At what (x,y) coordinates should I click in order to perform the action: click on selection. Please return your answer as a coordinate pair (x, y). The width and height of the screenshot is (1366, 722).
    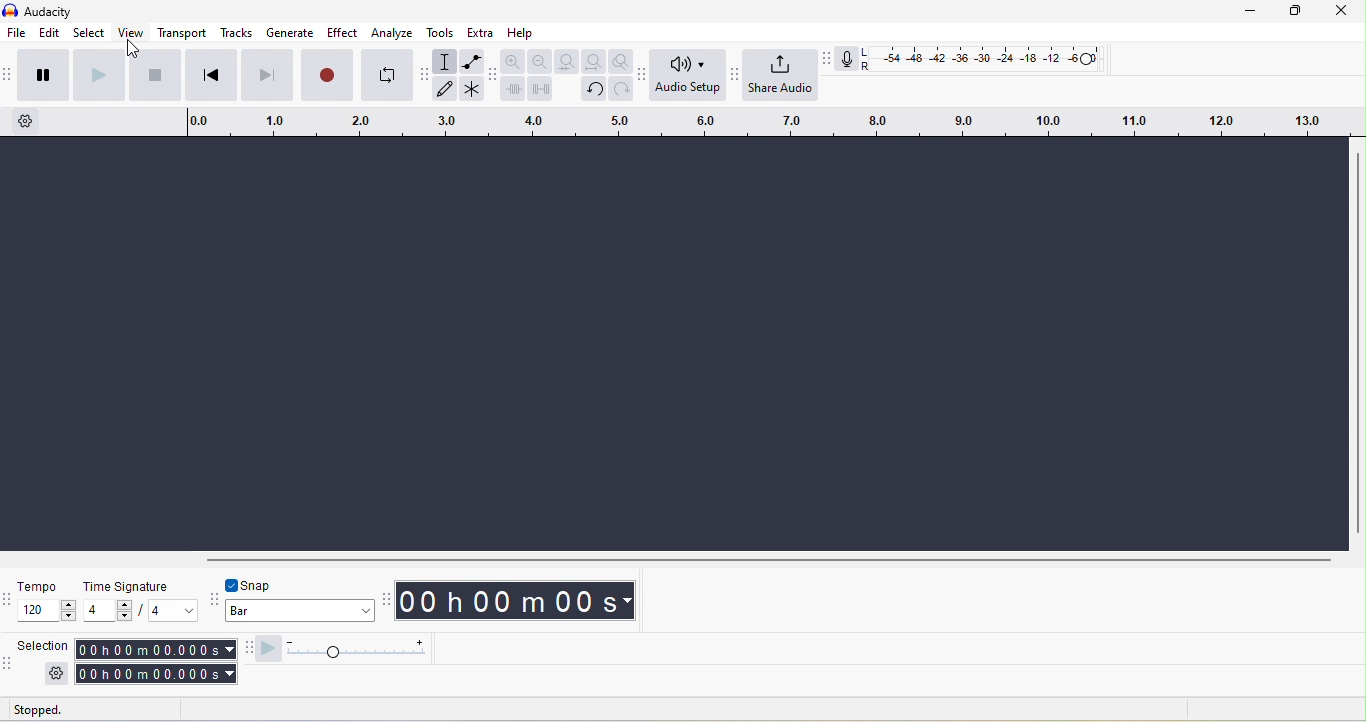
    Looking at the image, I should click on (44, 645).